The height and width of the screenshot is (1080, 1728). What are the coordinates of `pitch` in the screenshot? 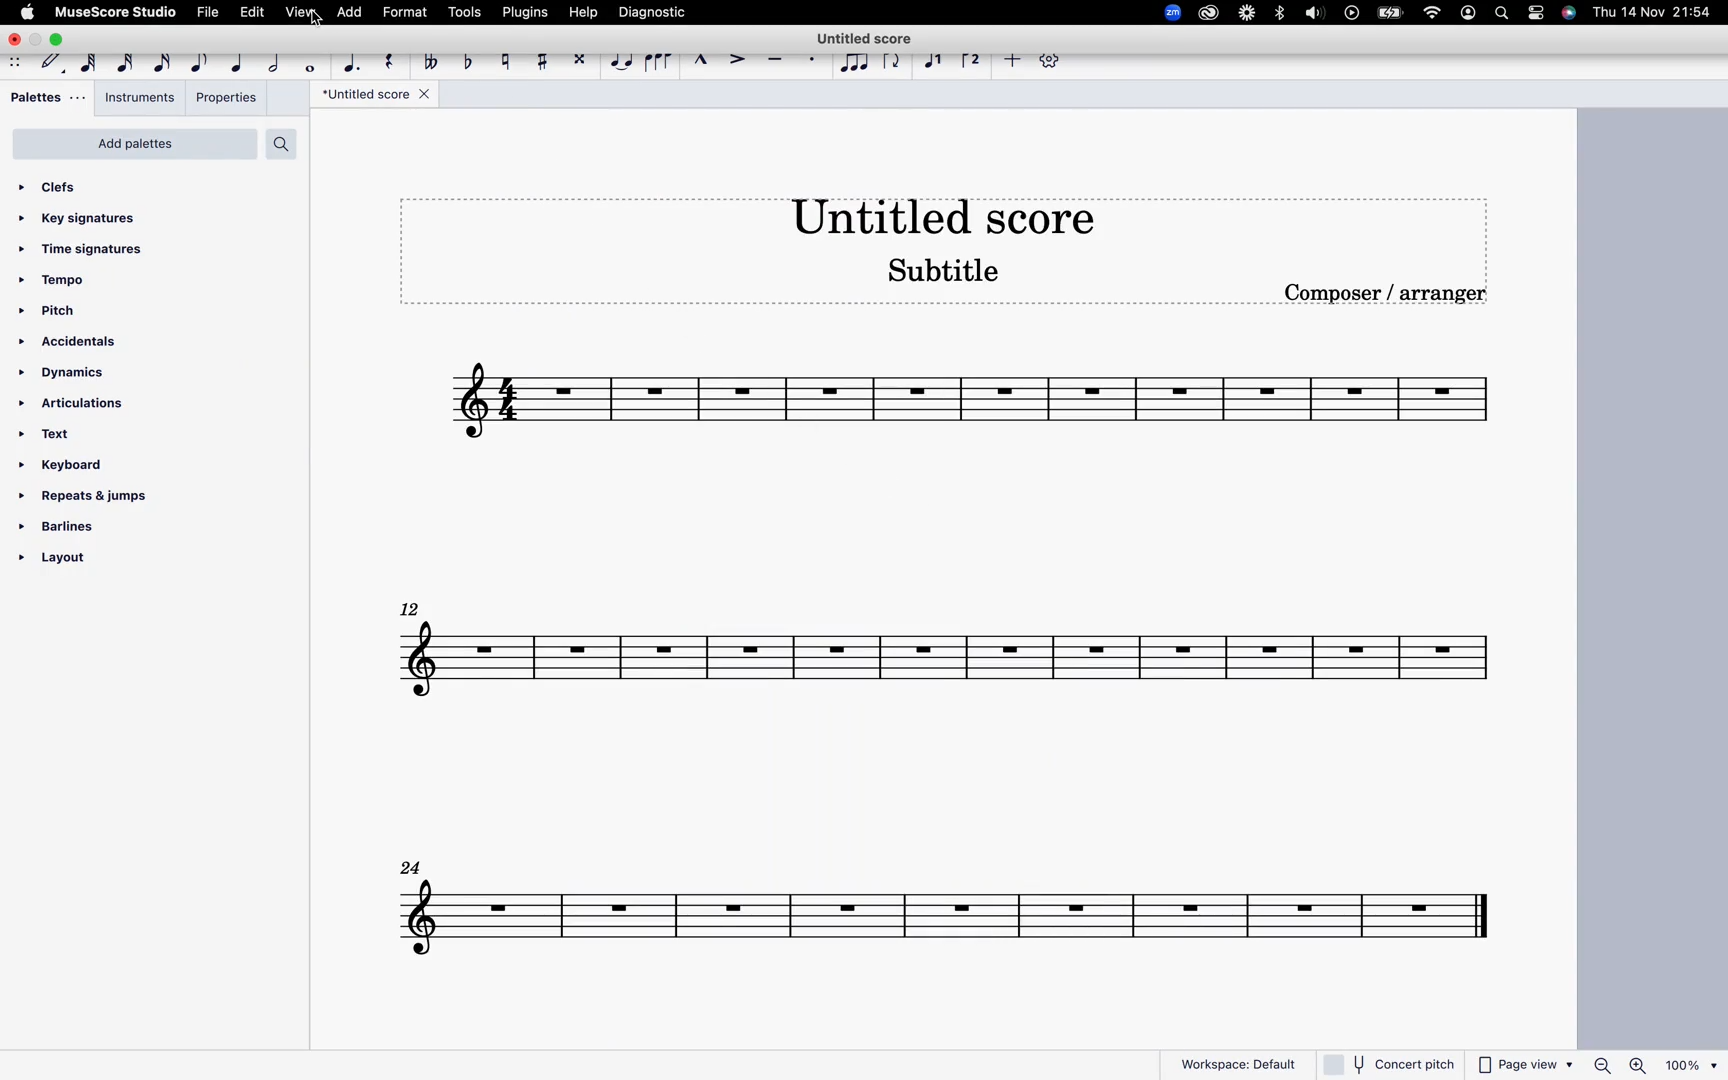 It's located at (63, 312).